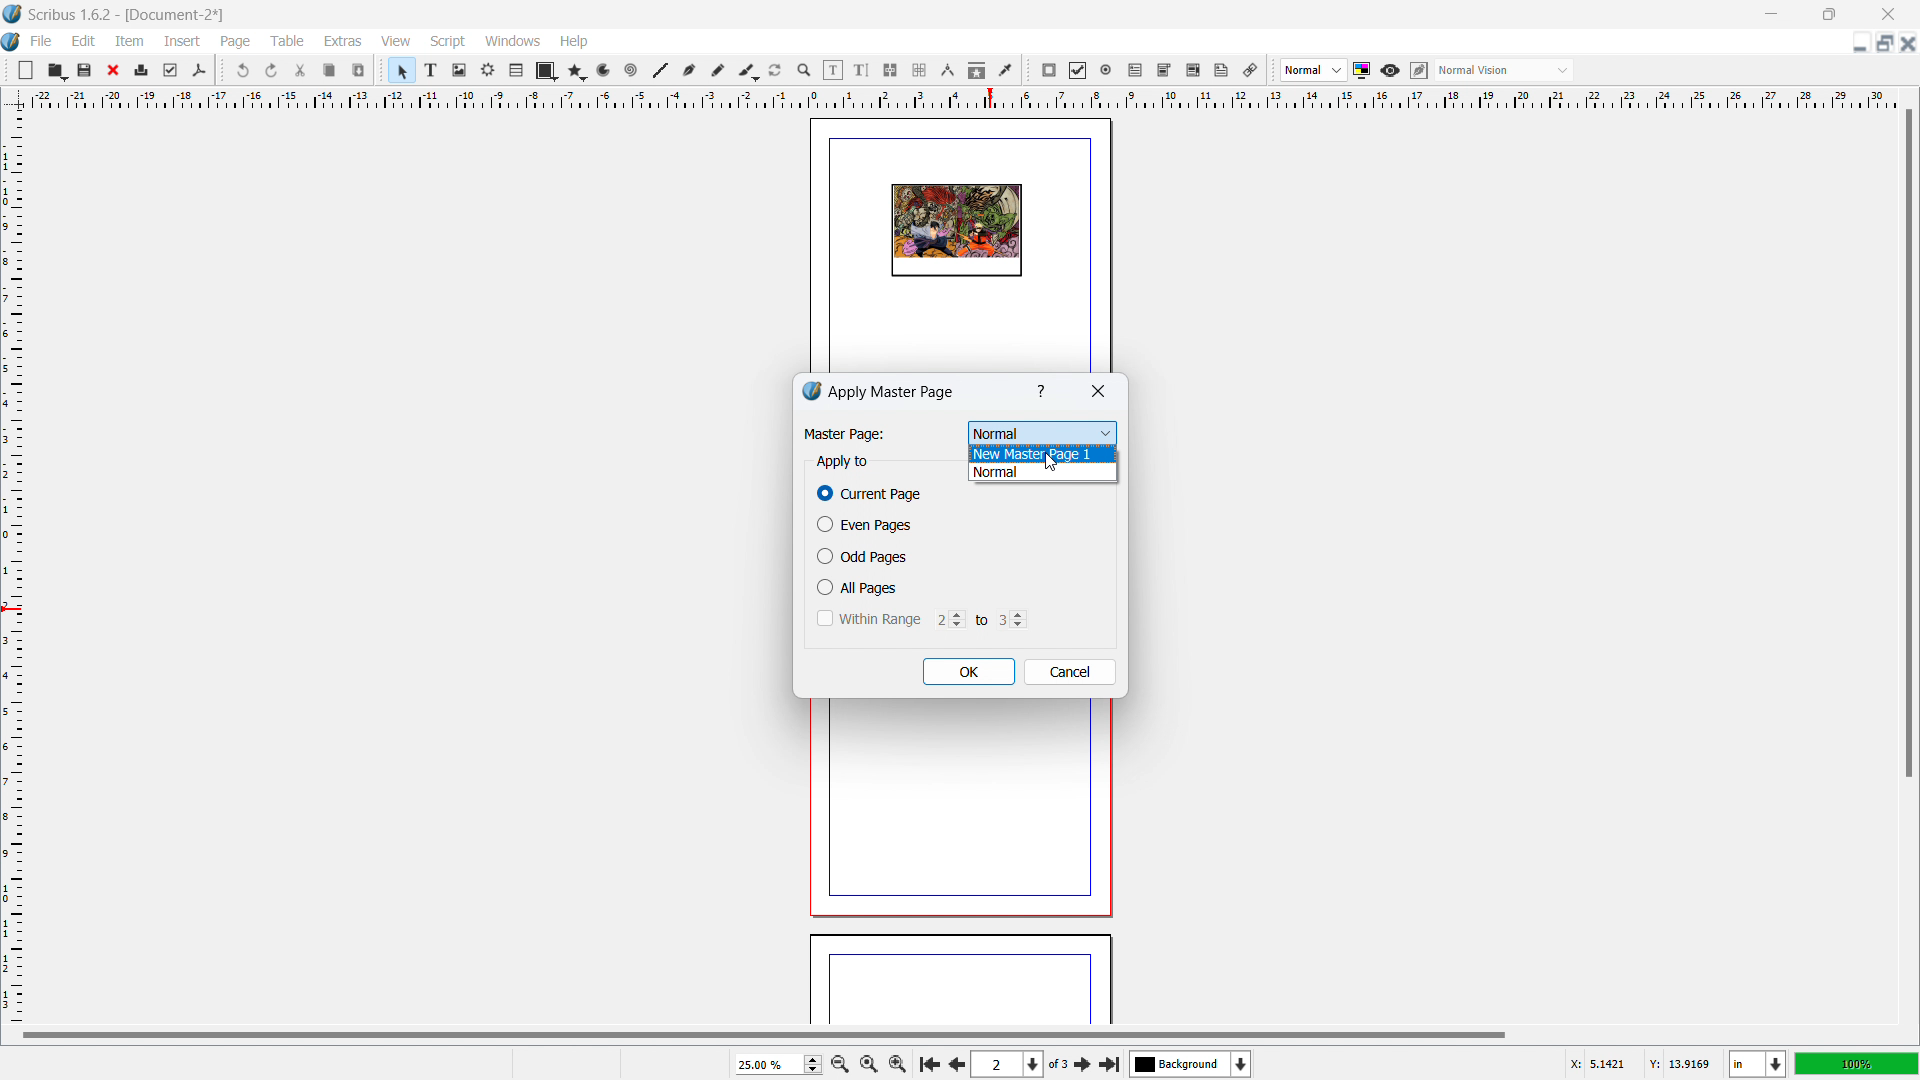 The width and height of the screenshot is (1920, 1080). Describe the element at coordinates (1043, 430) in the screenshot. I see `select master page` at that location.